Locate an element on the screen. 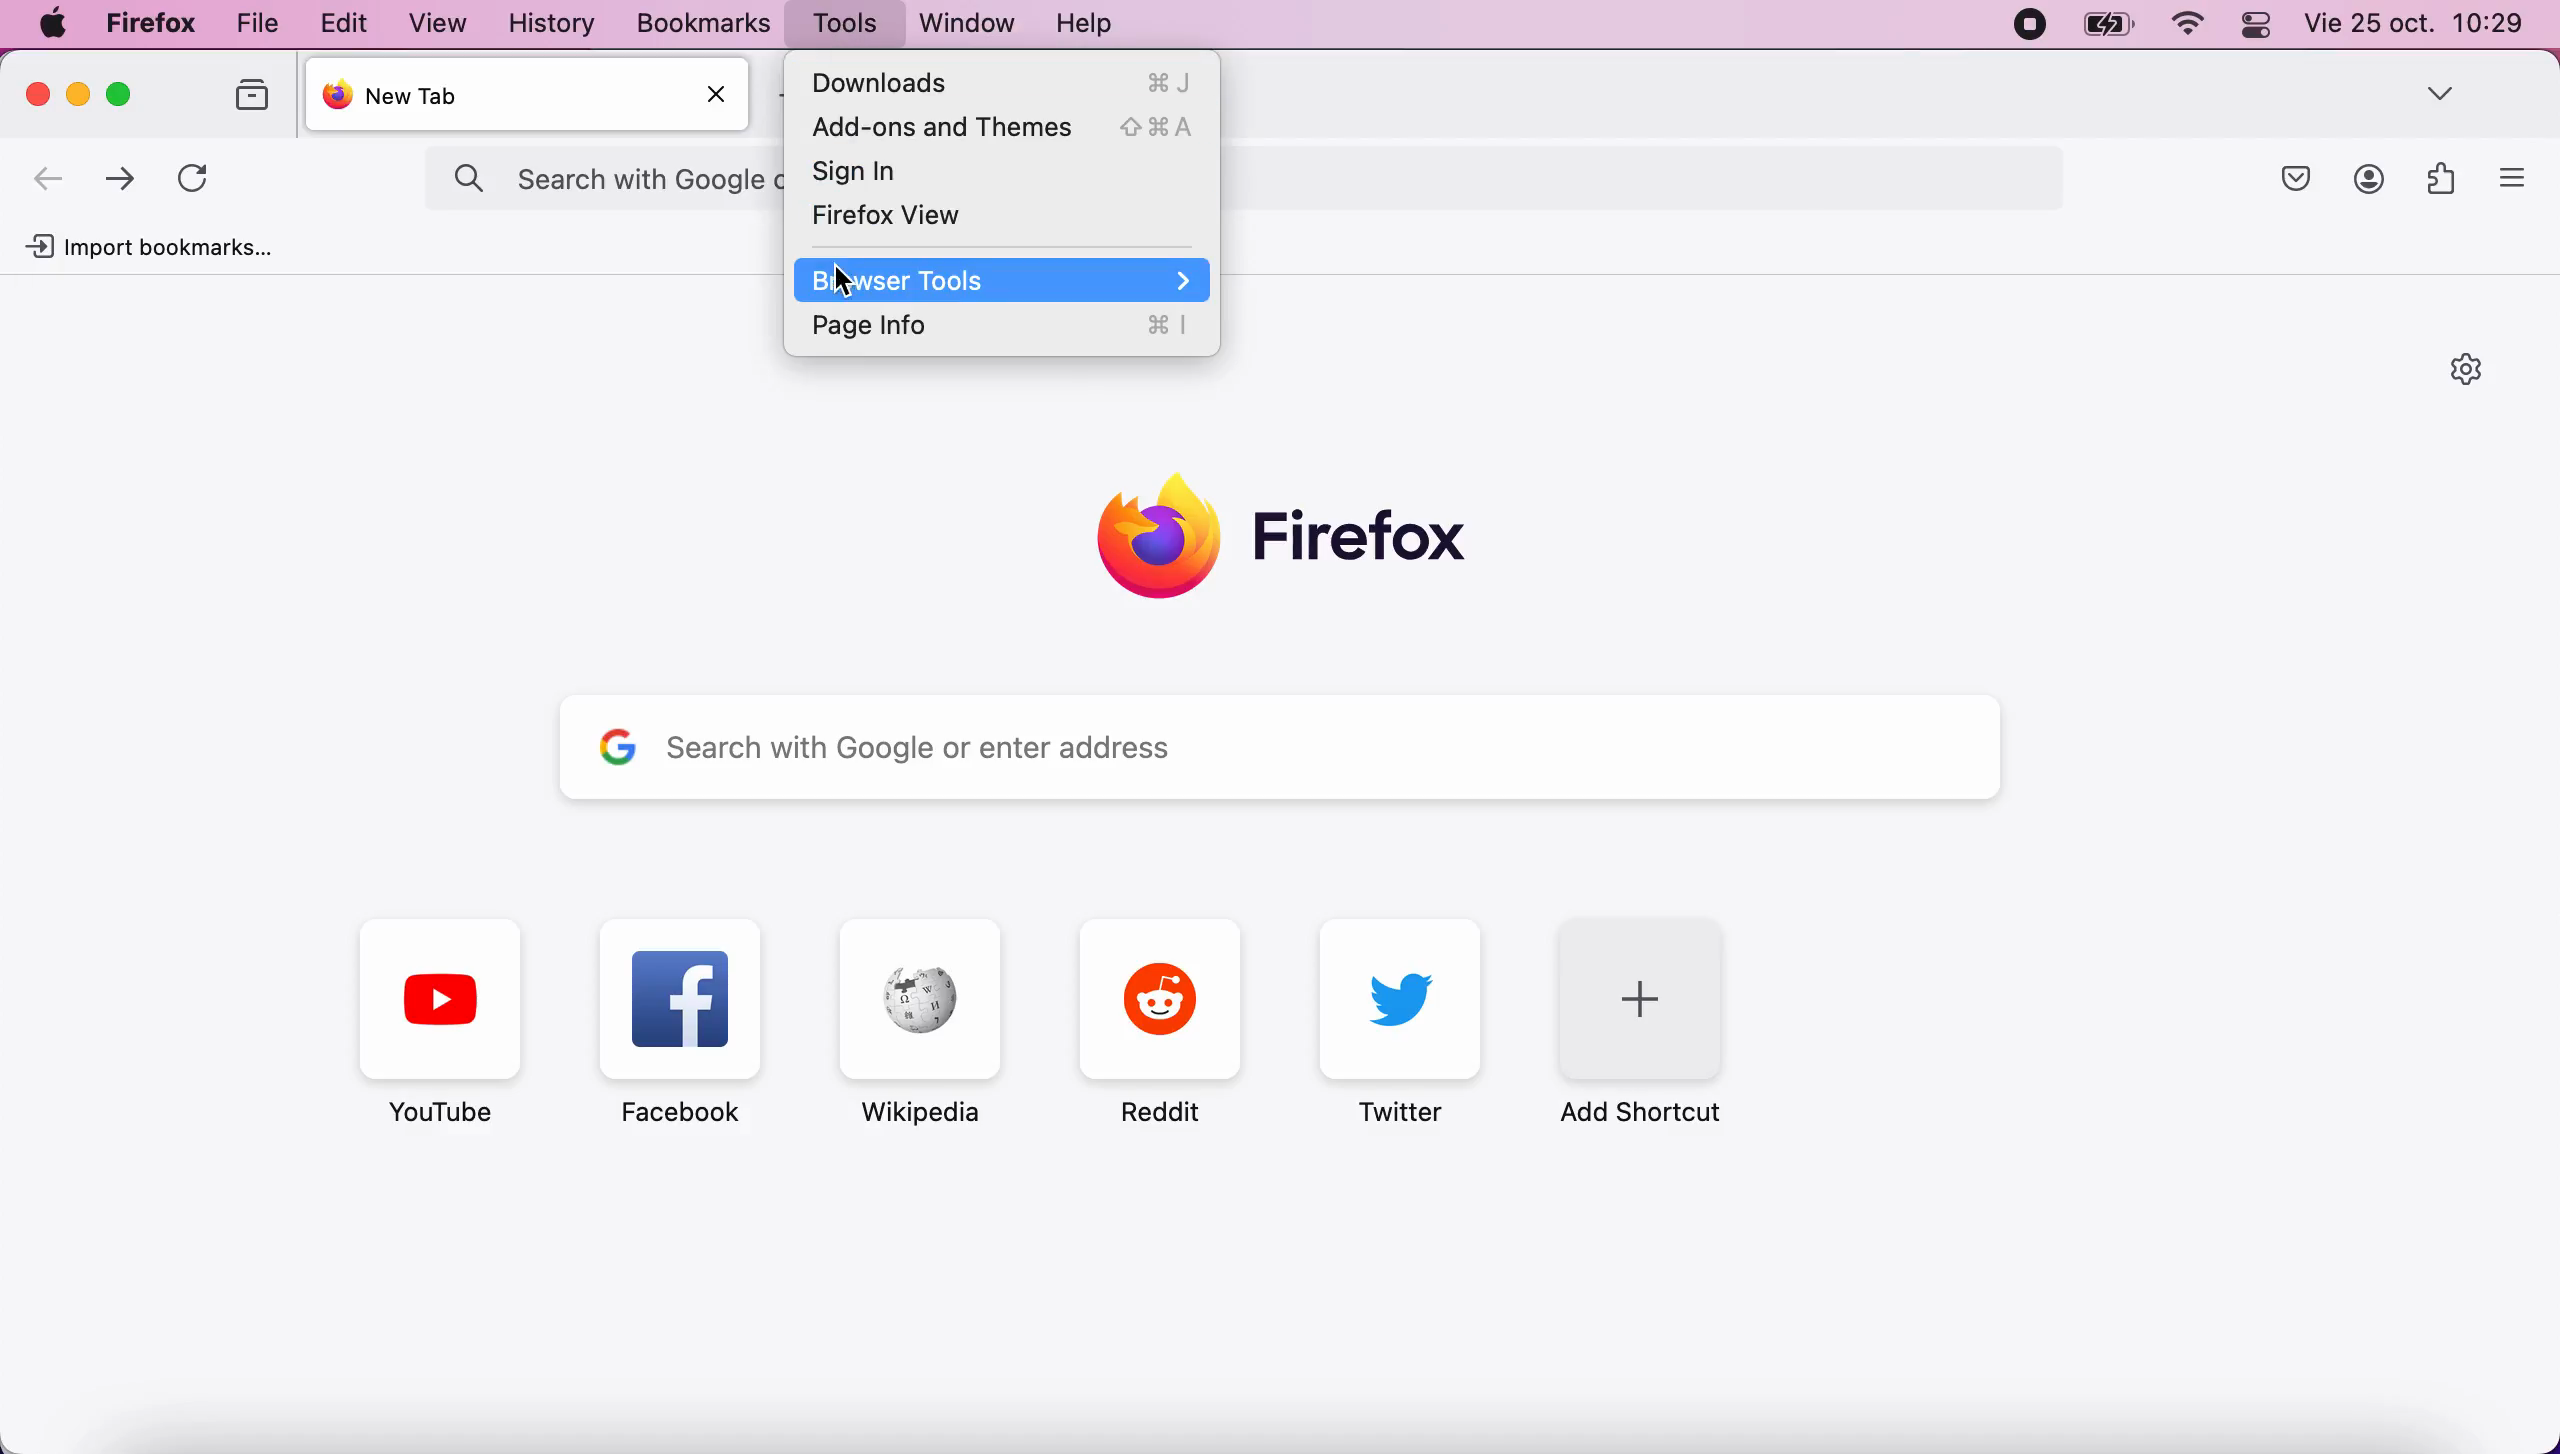 This screenshot has width=2560, height=1454. Downloads is located at coordinates (1003, 82).